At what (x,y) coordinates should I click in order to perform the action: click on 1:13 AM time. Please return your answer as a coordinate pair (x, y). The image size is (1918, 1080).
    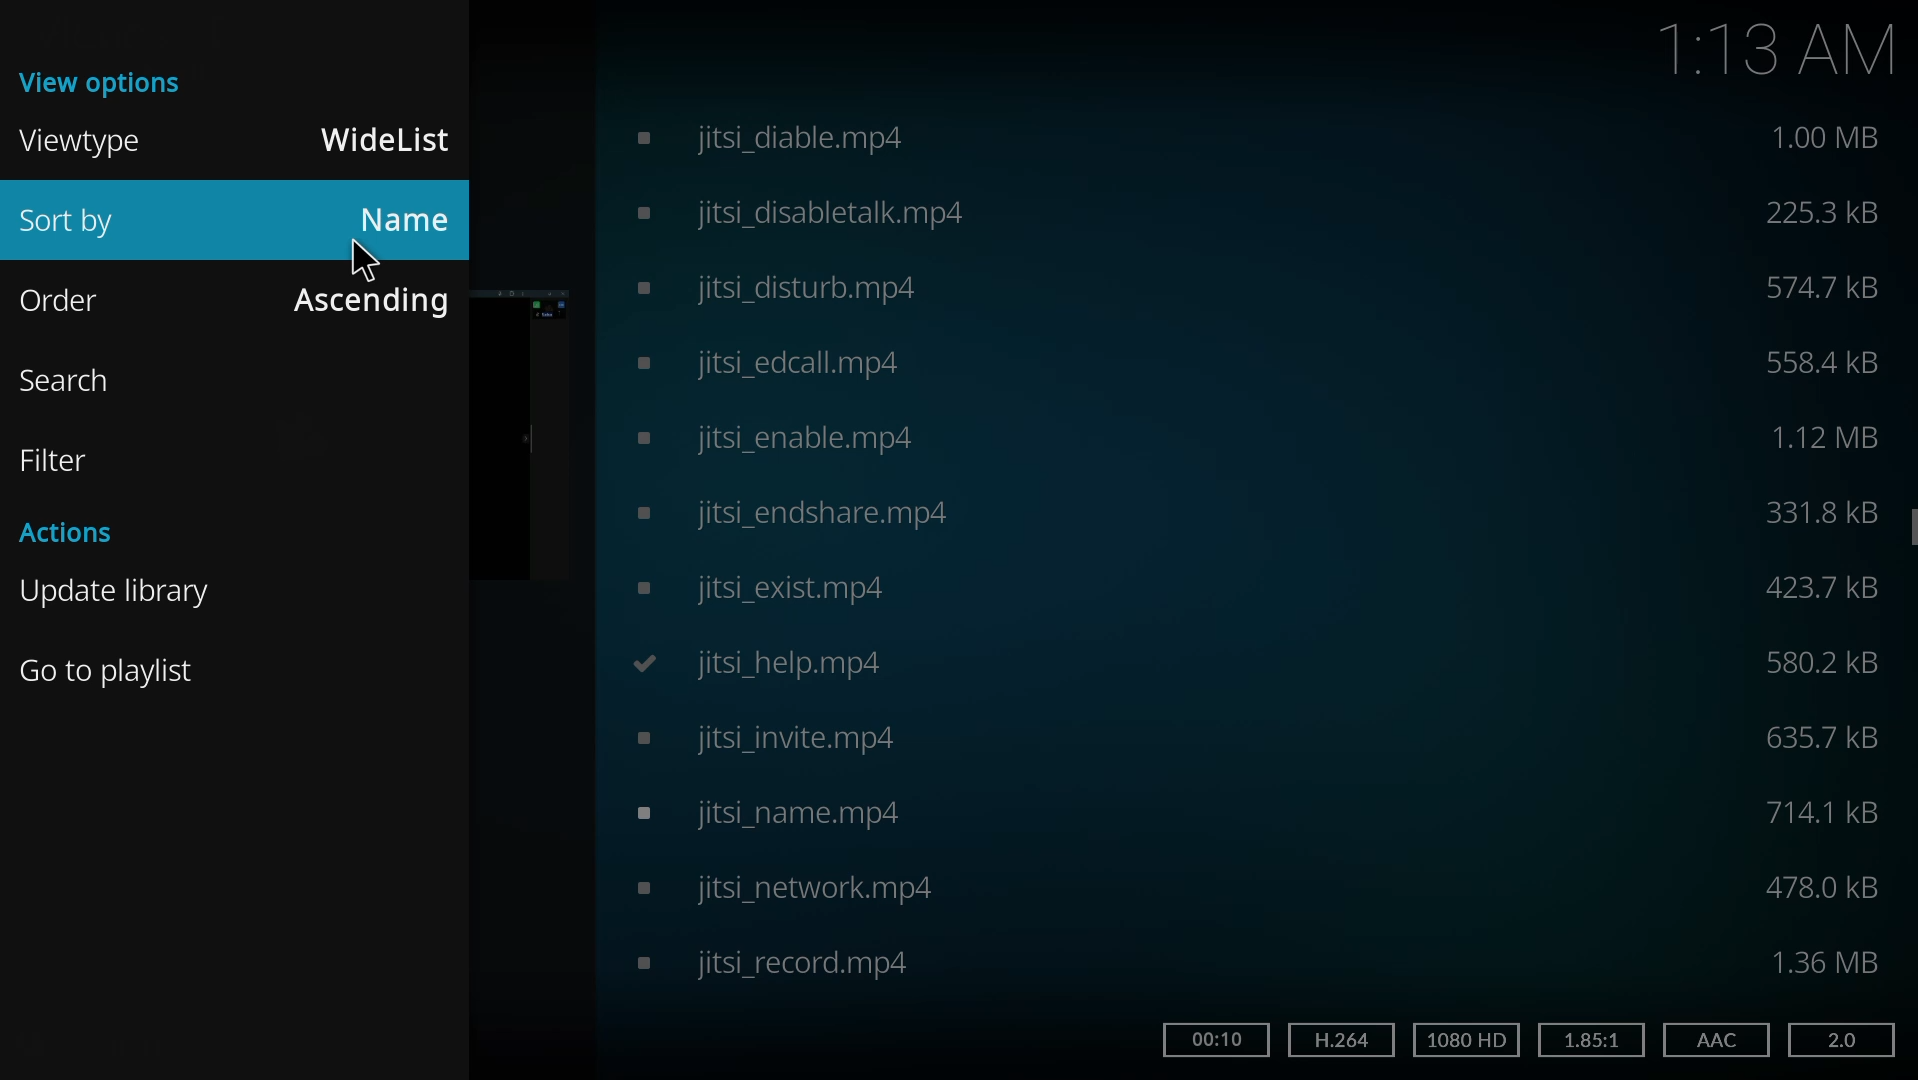
    Looking at the image, I should click on (1780, 52).